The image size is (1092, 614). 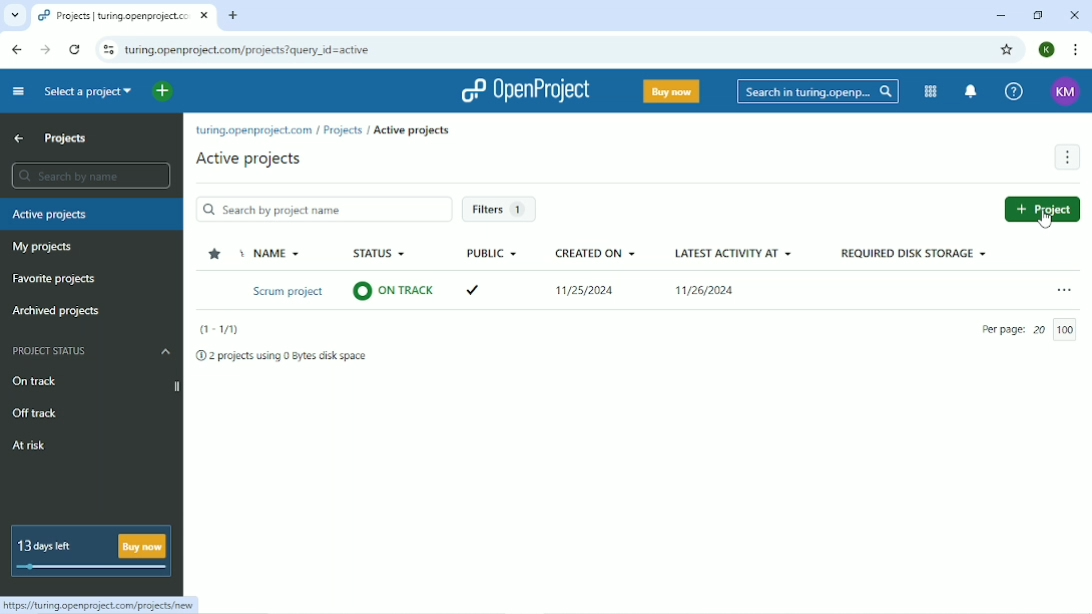 What do you see at coordinates (477, 293) in the screenshot?
I see `ticked` at bounding box center [477, 293].